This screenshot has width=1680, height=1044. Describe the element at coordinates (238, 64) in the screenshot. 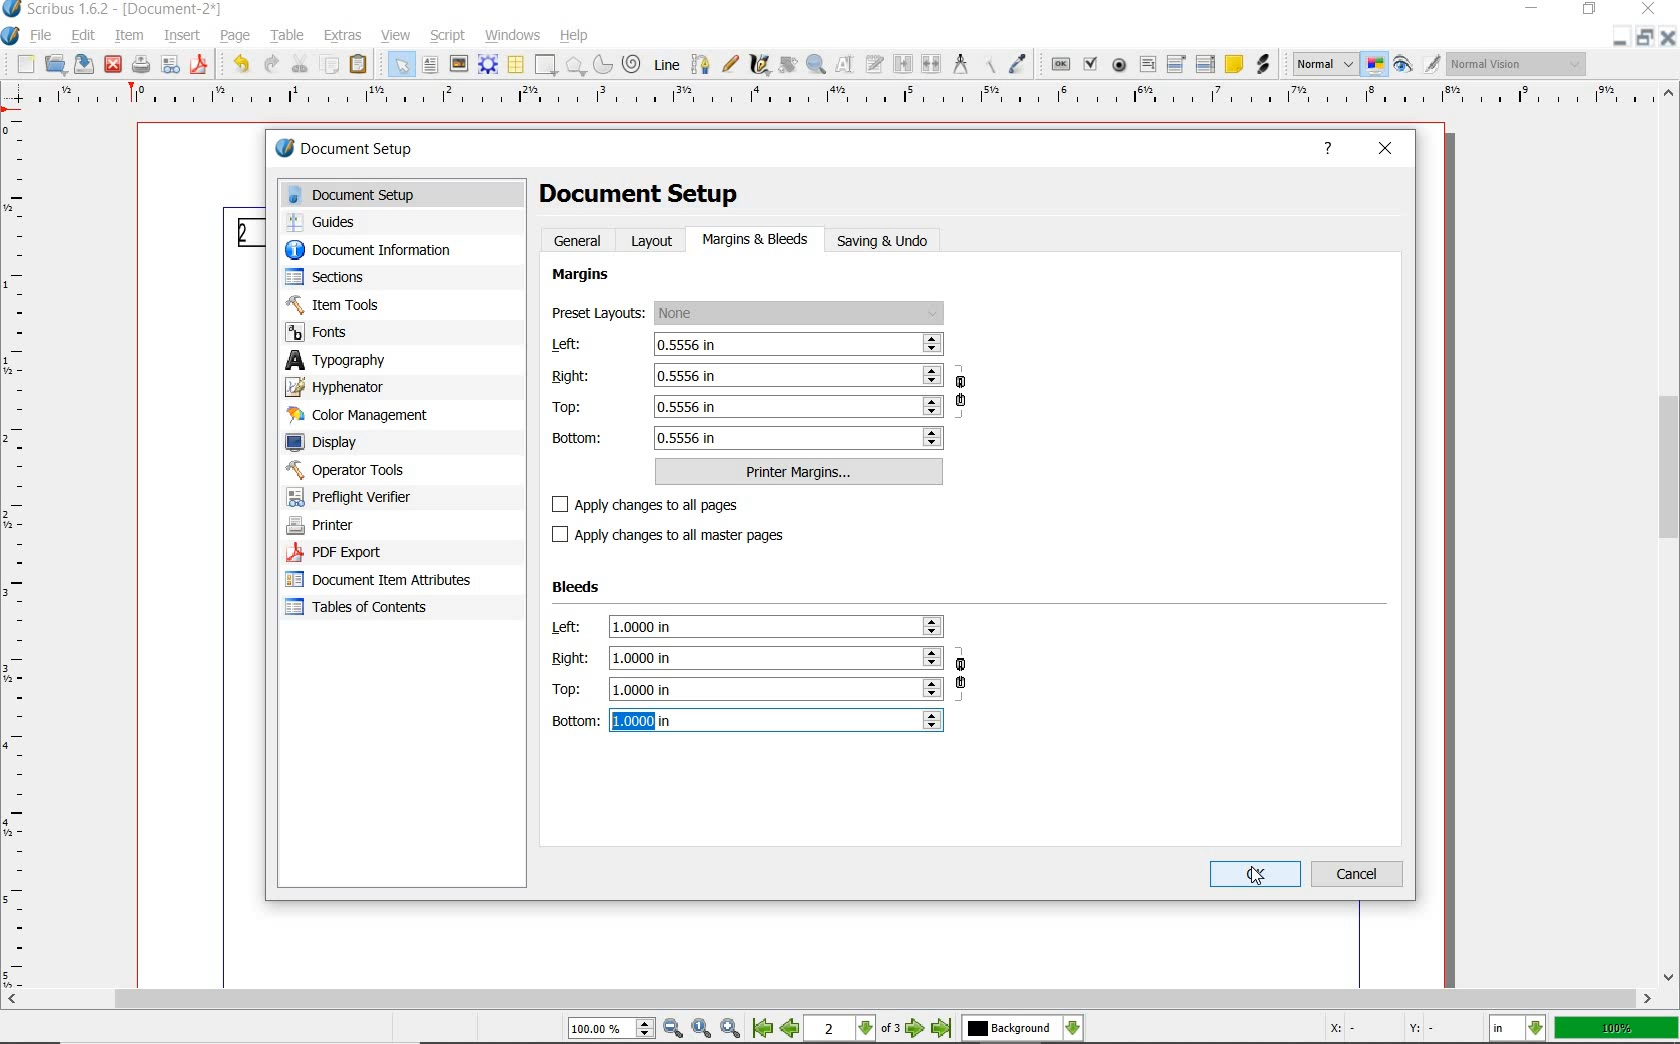

I see `undo` at that location.